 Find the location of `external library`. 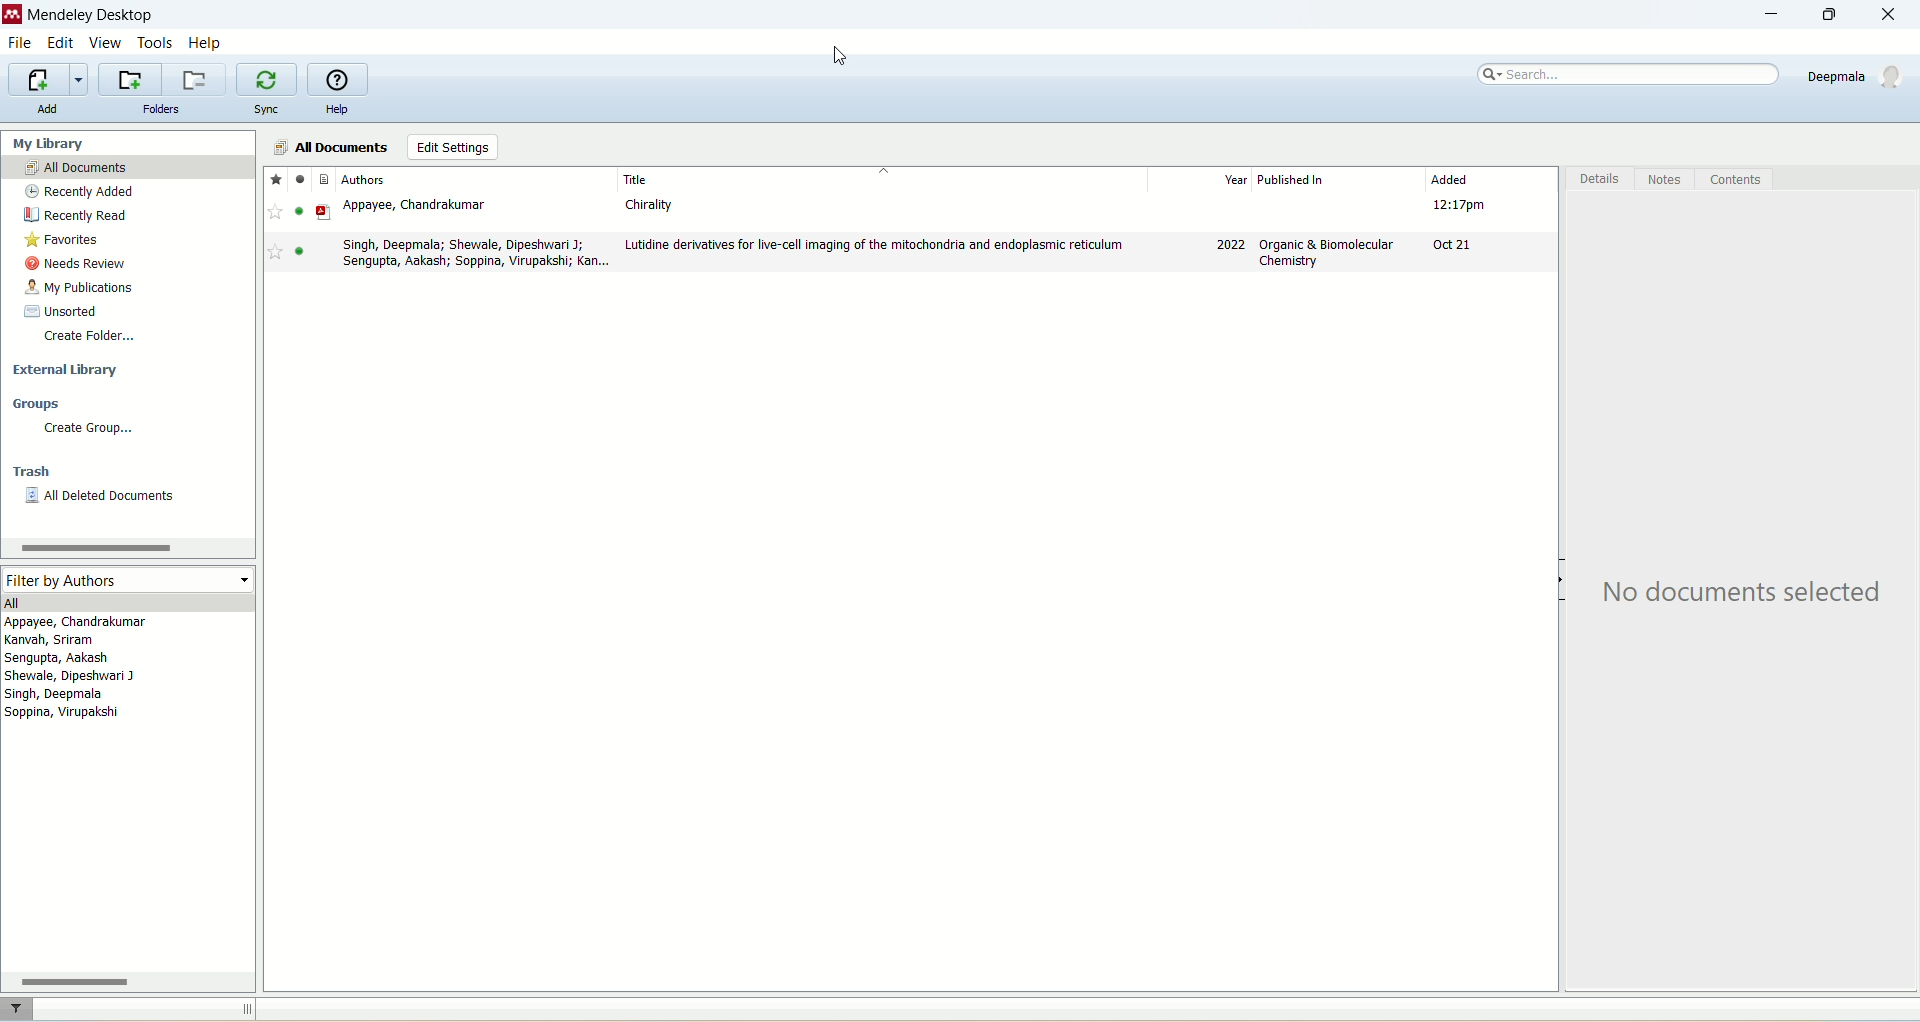

external library is located at coordinates (64, 371).